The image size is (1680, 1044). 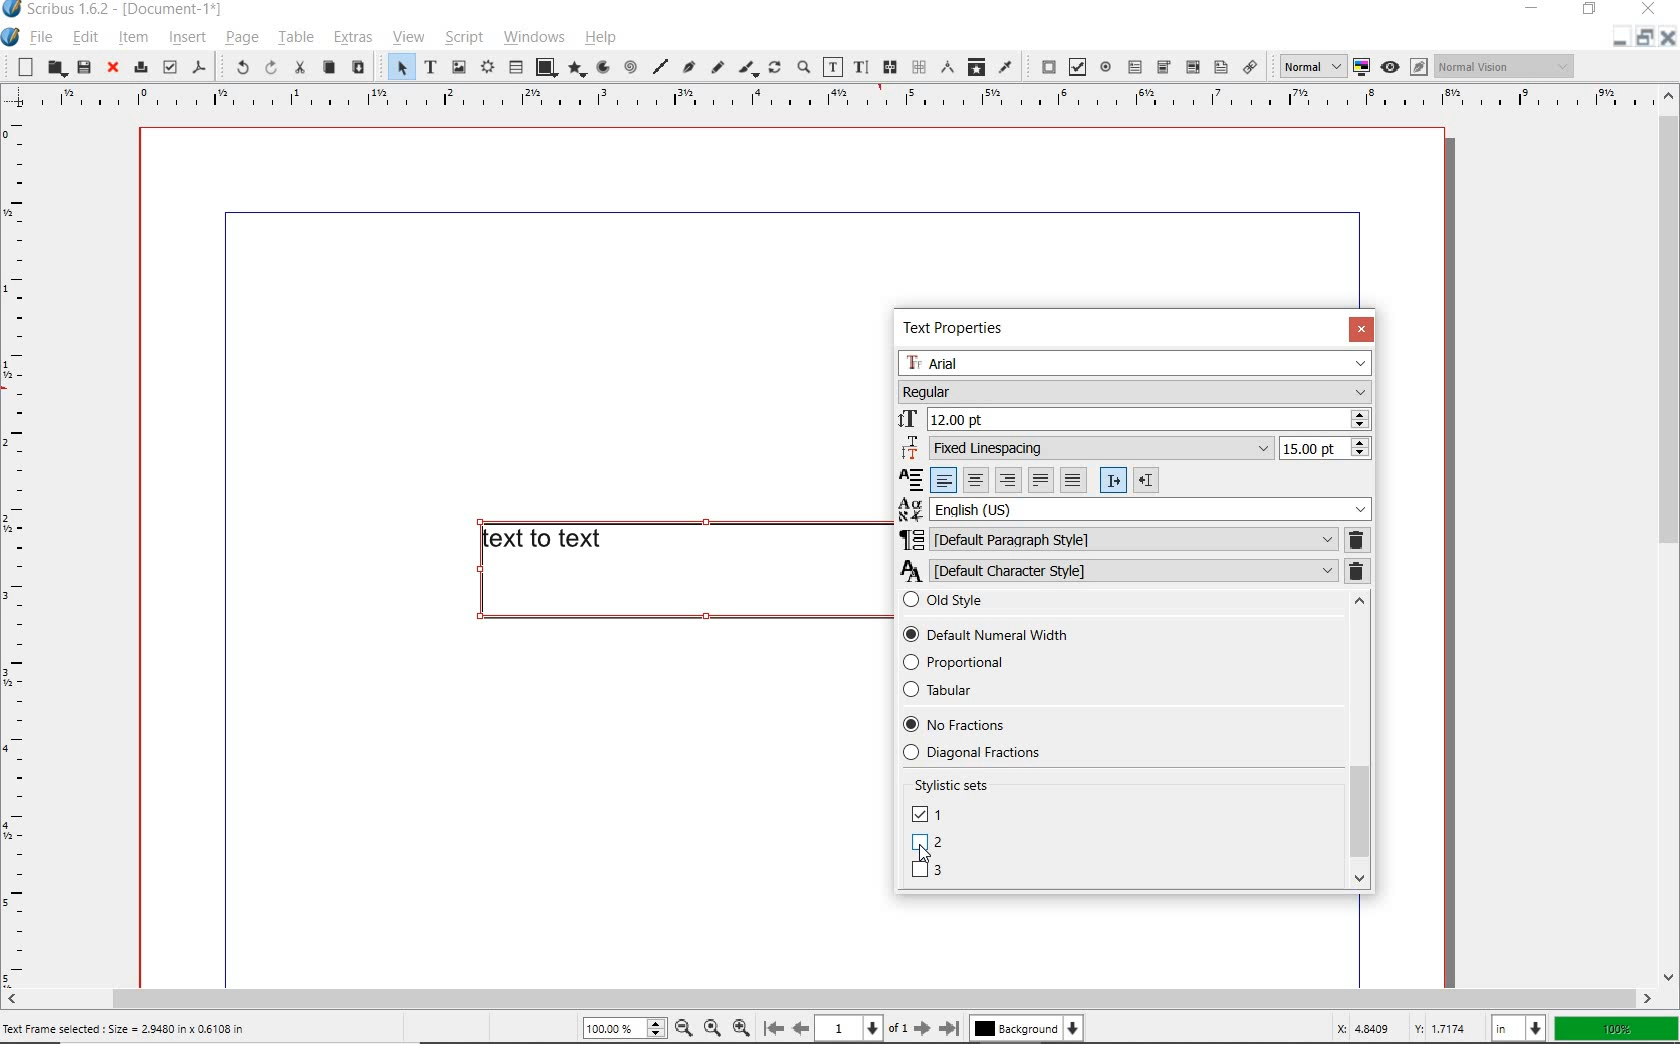 I want to click on polygon, so click(x=574, y=70).